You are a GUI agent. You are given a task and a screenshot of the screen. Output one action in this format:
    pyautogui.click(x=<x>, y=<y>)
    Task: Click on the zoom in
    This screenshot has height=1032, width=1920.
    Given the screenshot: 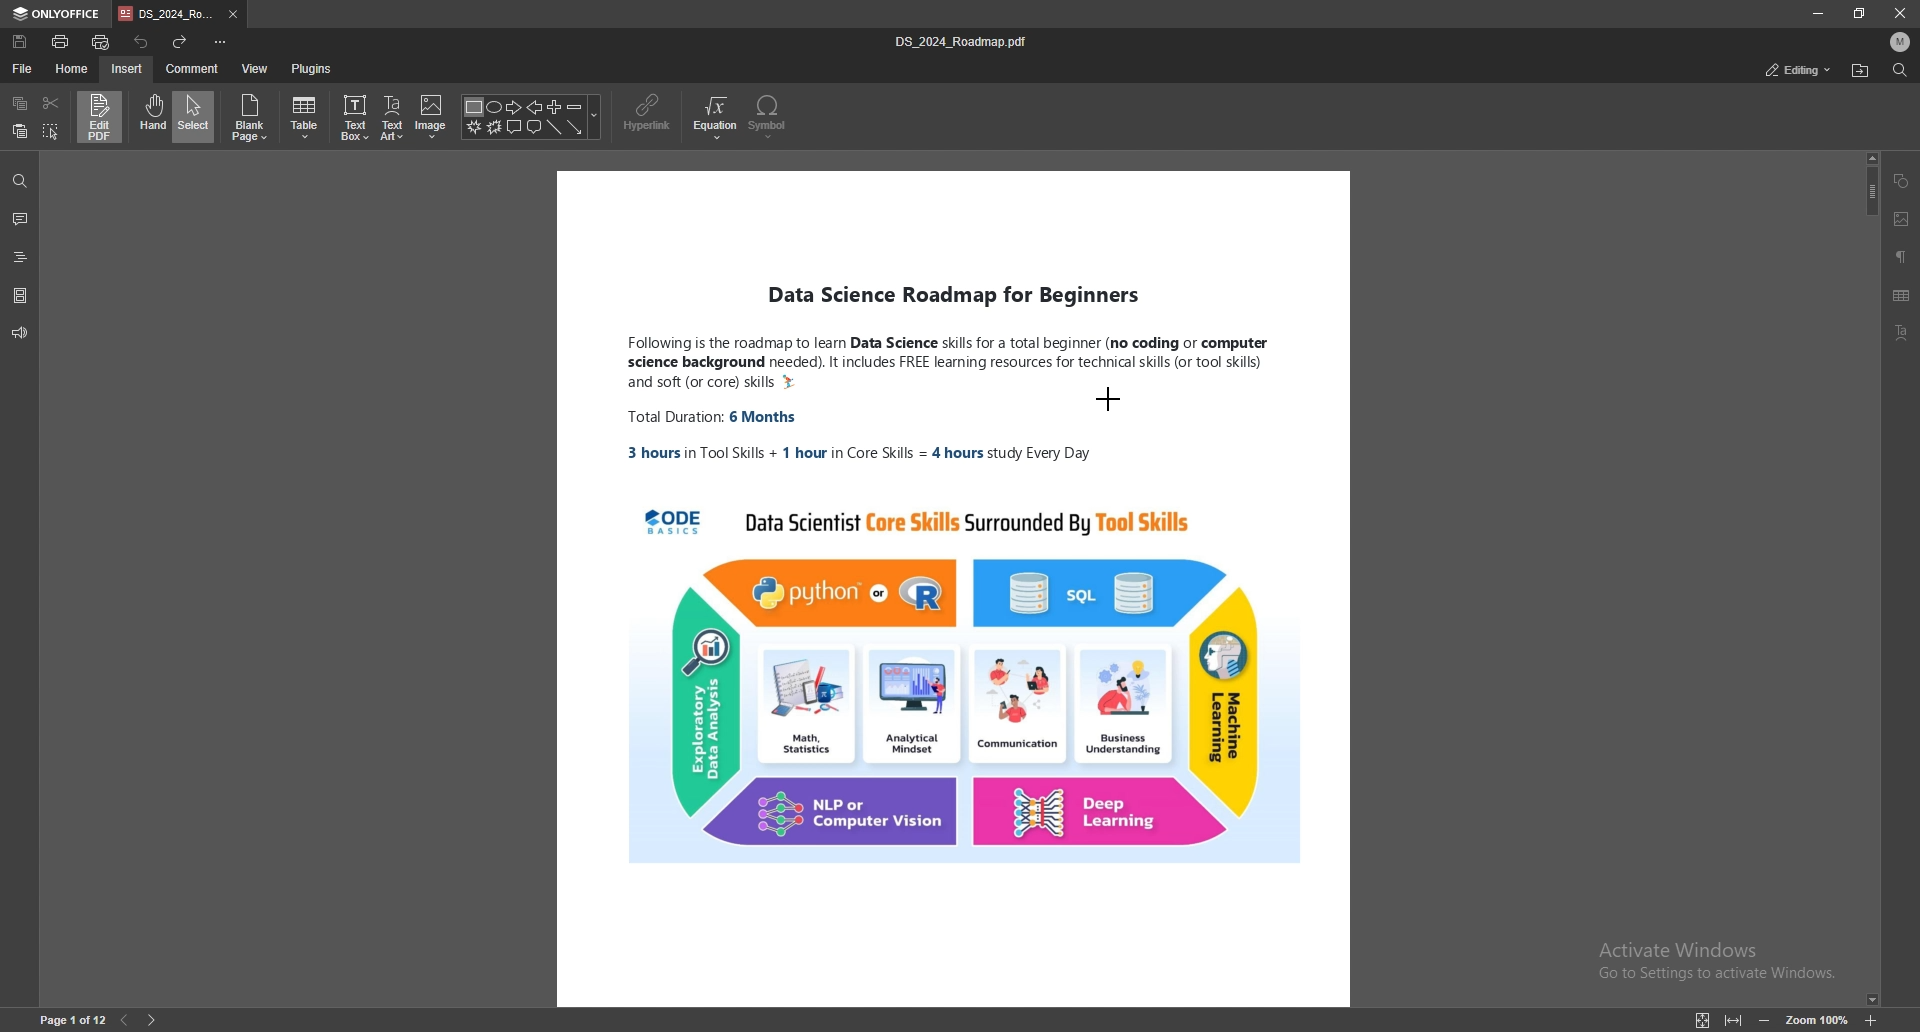 What is the action you would take?
    pyautogui.click(x=1870, y=1022)
    